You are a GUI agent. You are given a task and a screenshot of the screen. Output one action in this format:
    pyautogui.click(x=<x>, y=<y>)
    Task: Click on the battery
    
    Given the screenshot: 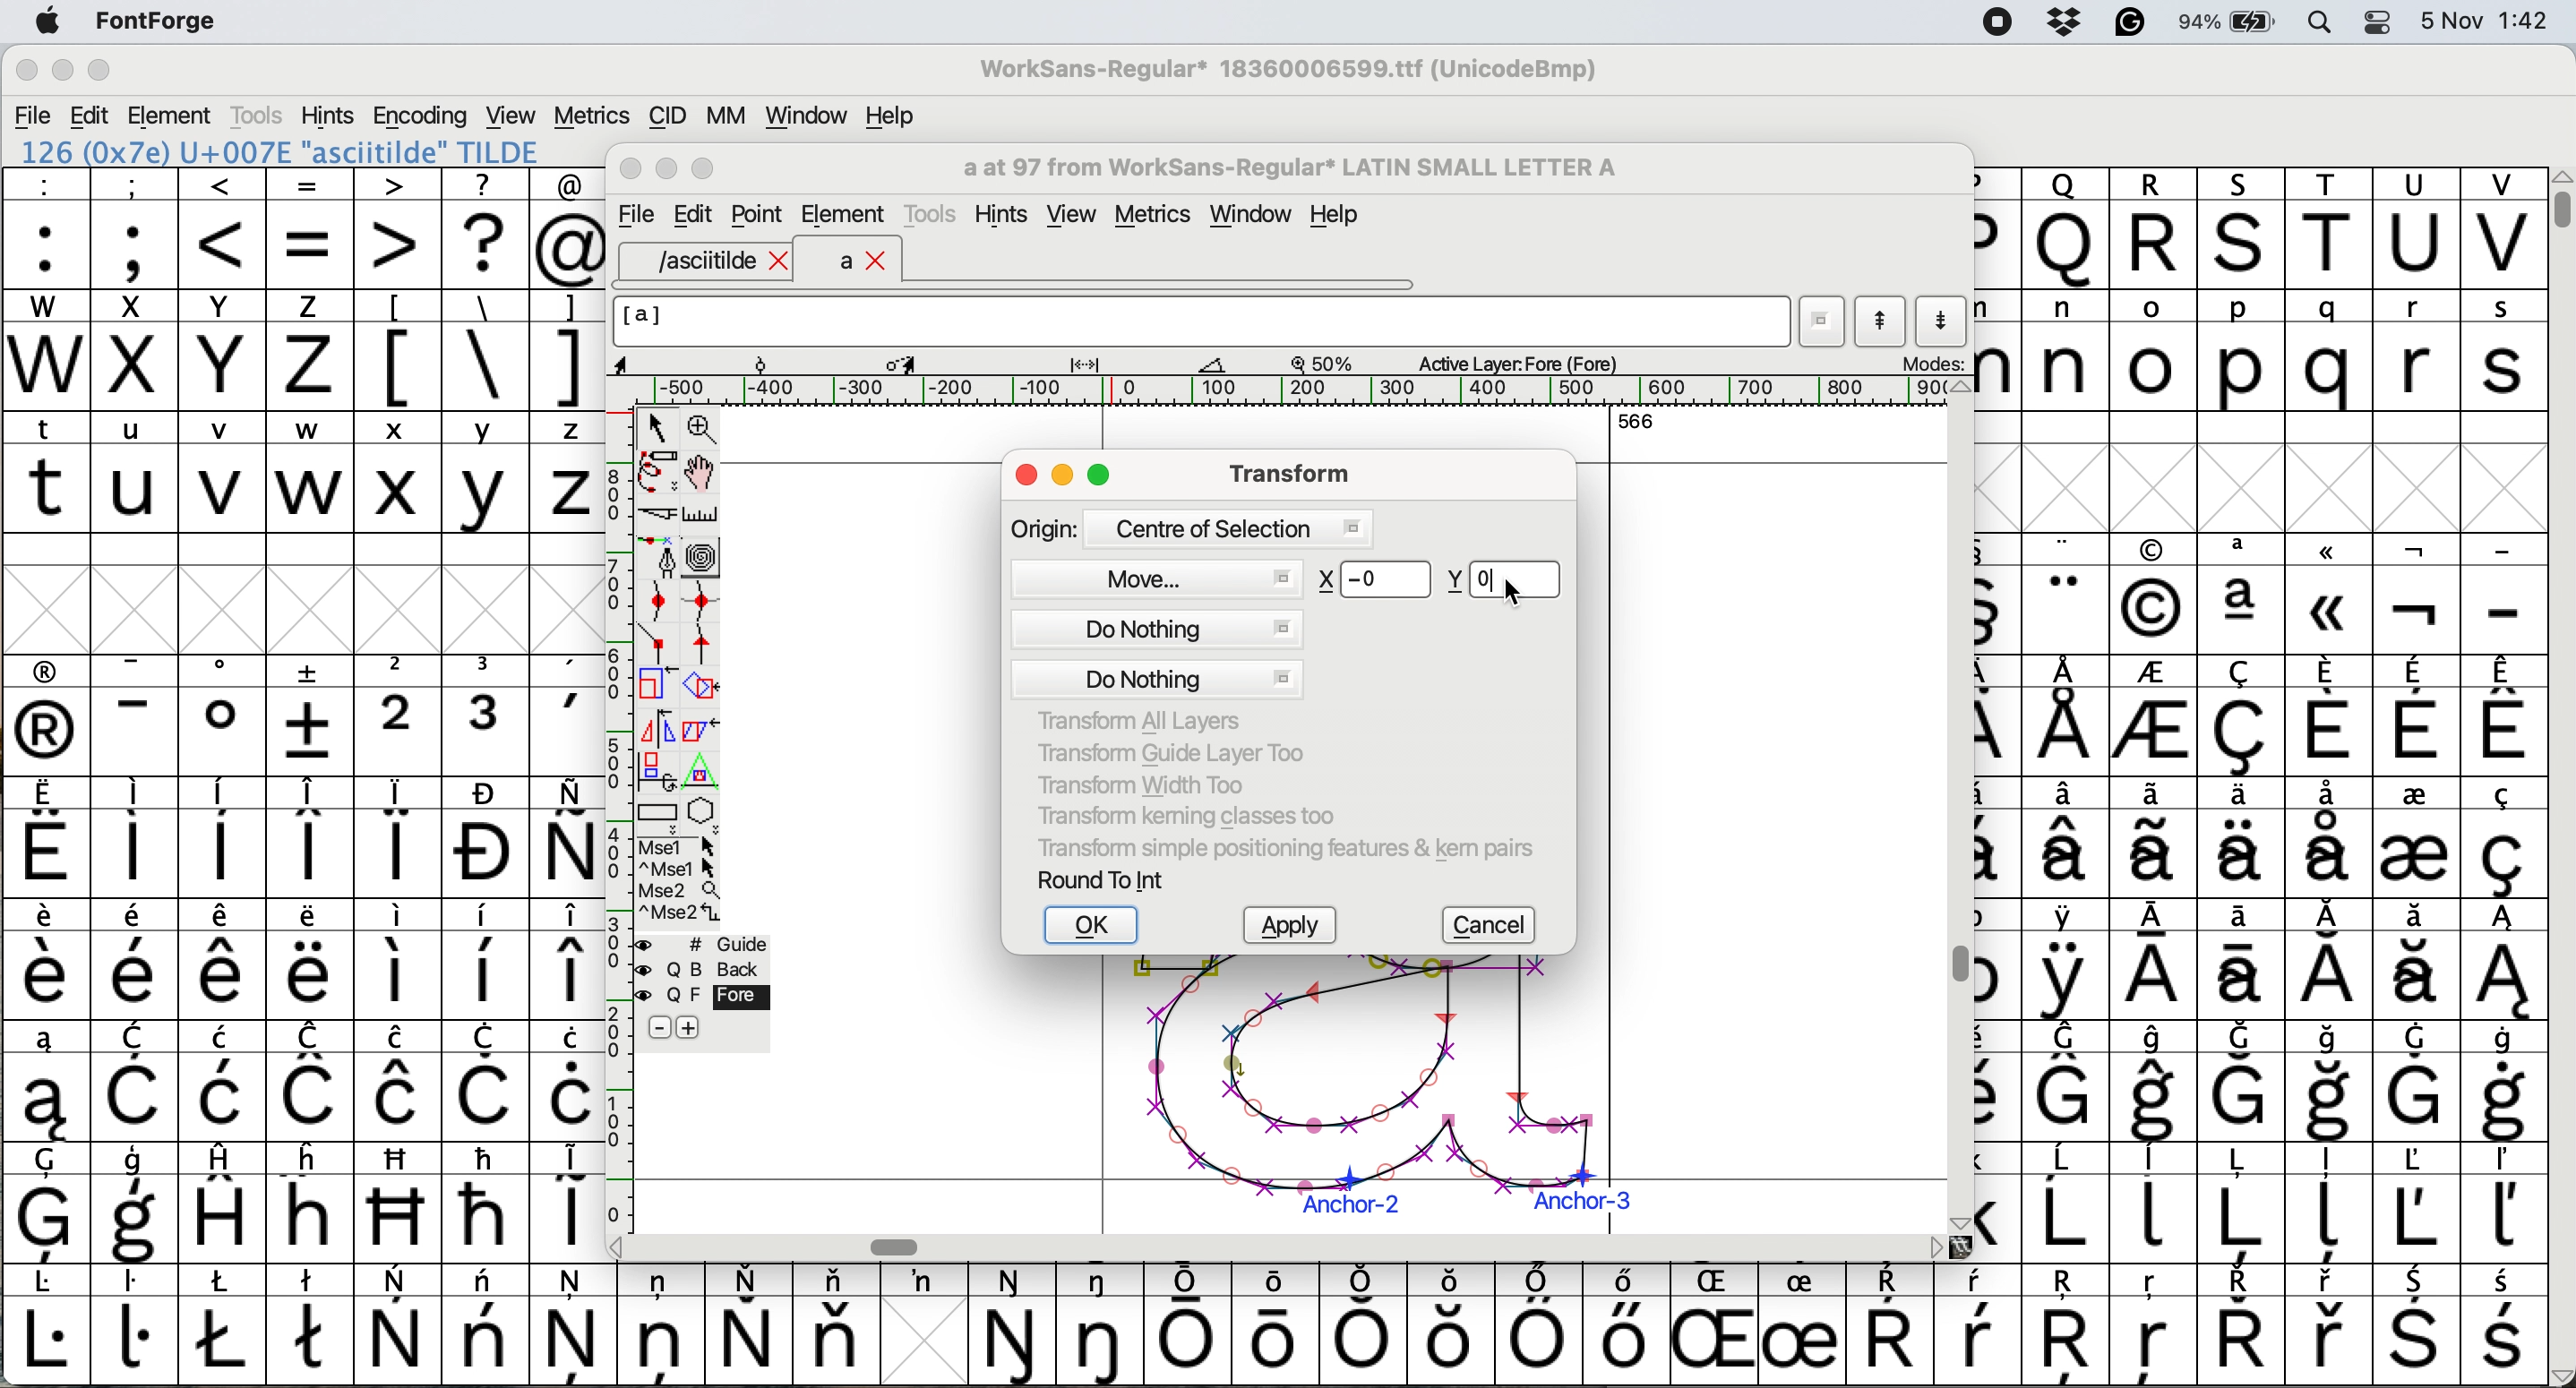 What is the action you would take?
    pyautogui.click(x=2235, y=21)
    